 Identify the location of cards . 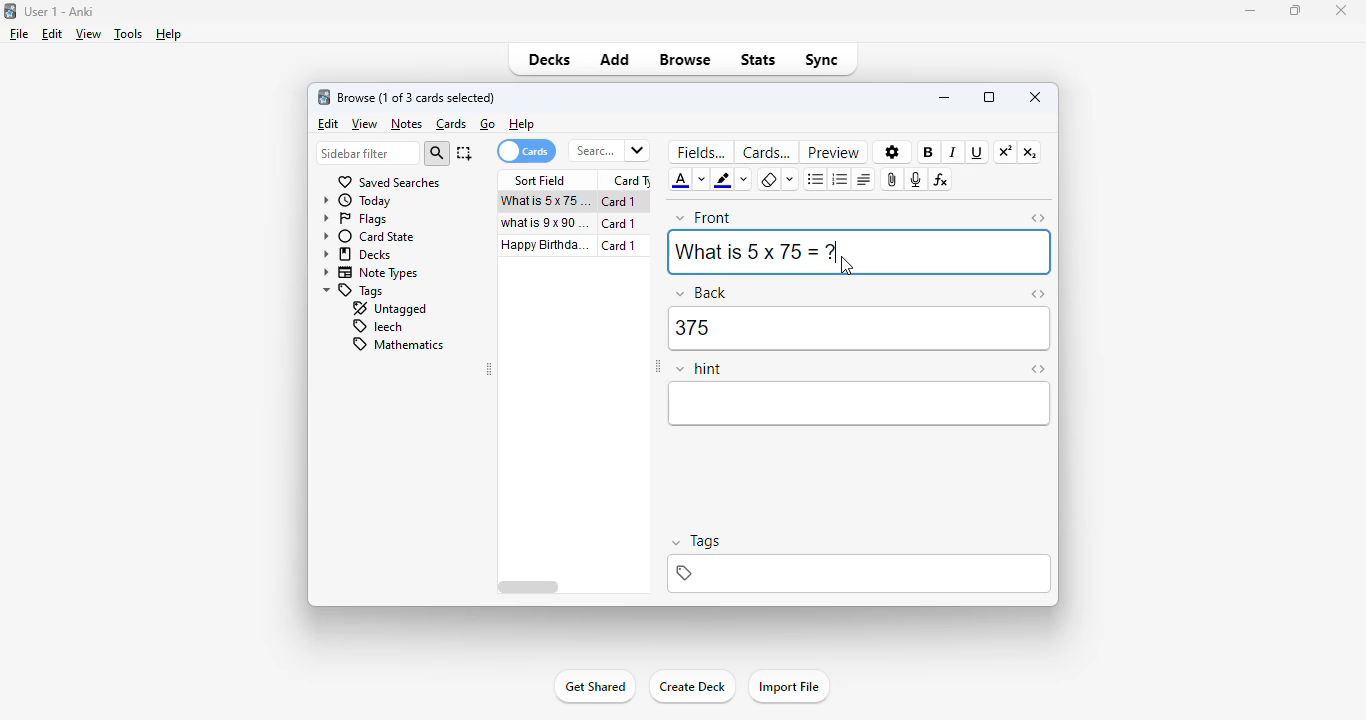
(766, 153).